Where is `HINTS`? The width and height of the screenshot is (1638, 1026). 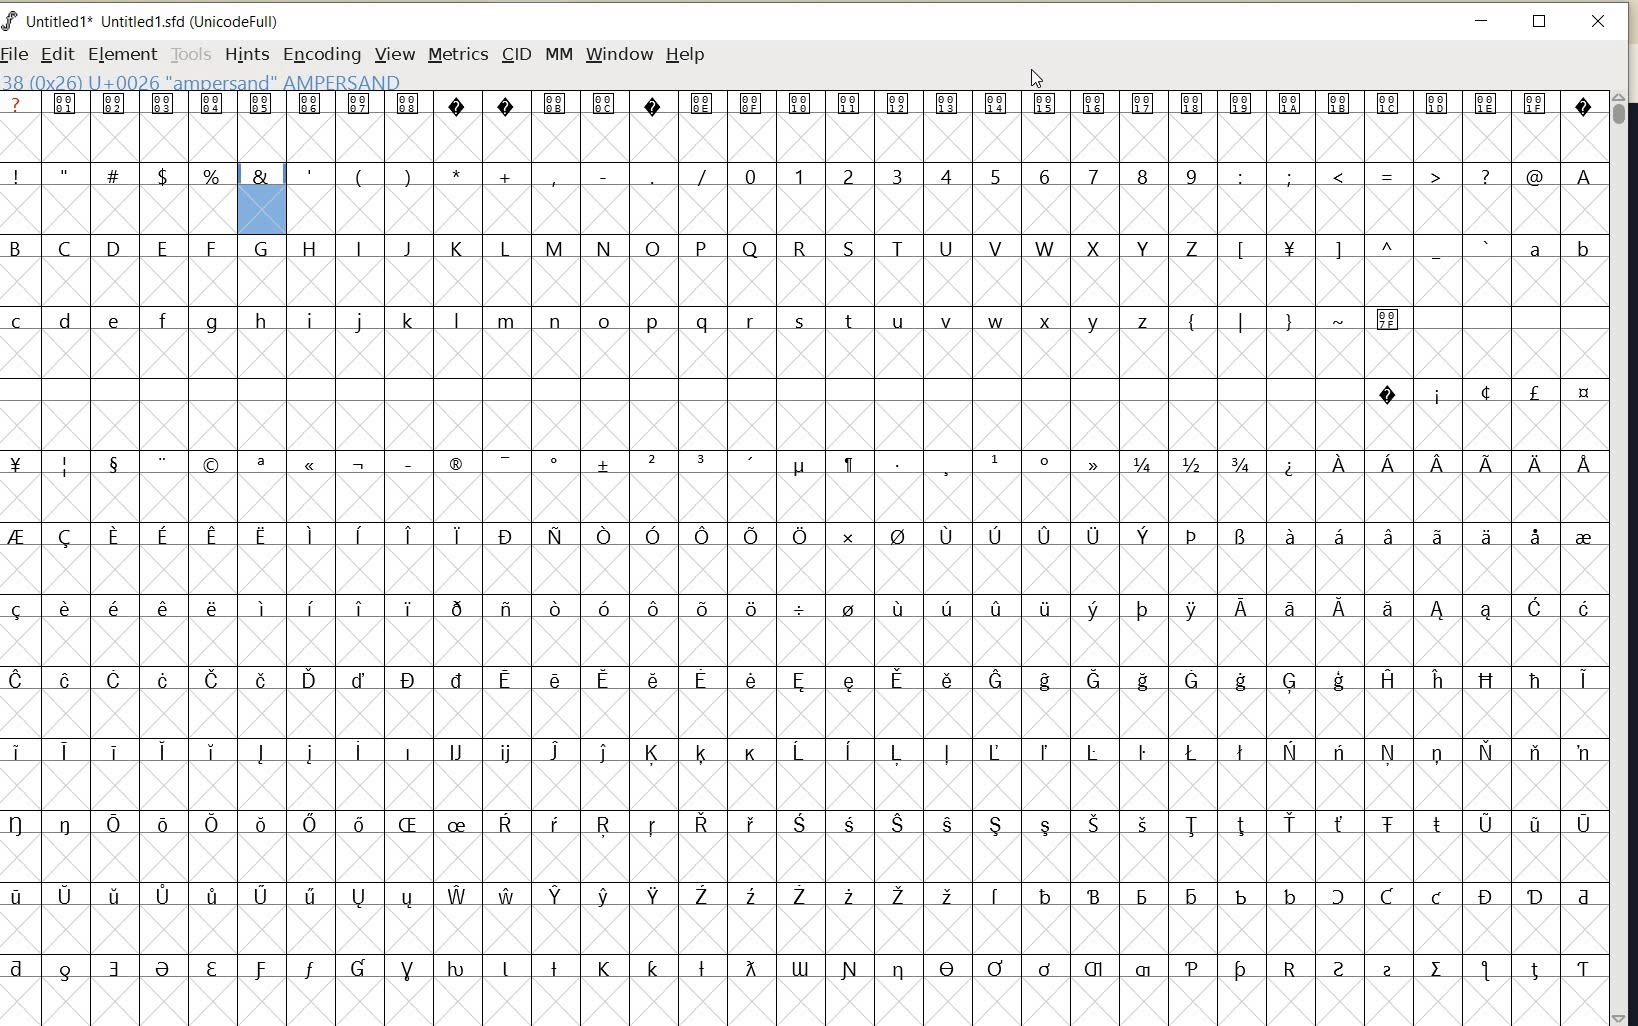 HINTS is located at coordinates (246, 55).